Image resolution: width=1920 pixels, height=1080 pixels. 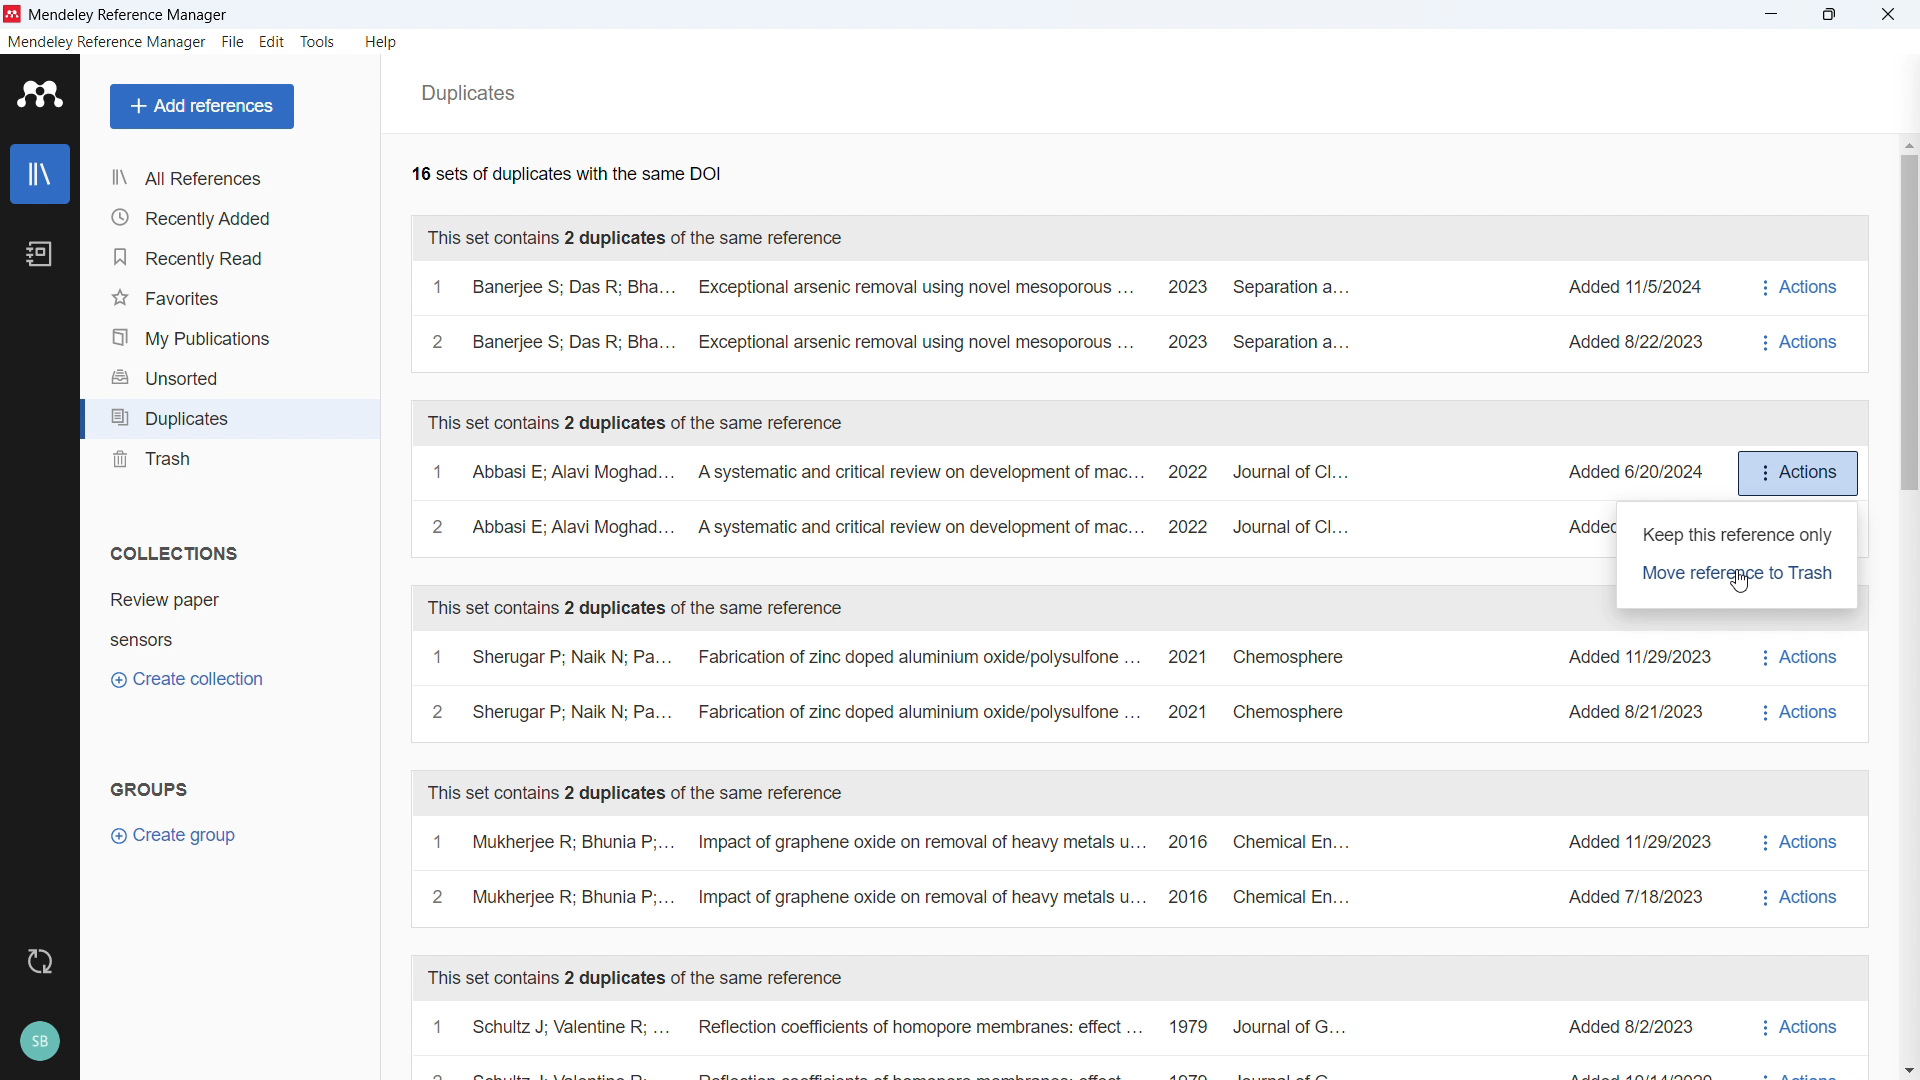 What do you see at coordinates (271, 41) in the screenshot?
I see `edit` at bounding box center [271, 41].